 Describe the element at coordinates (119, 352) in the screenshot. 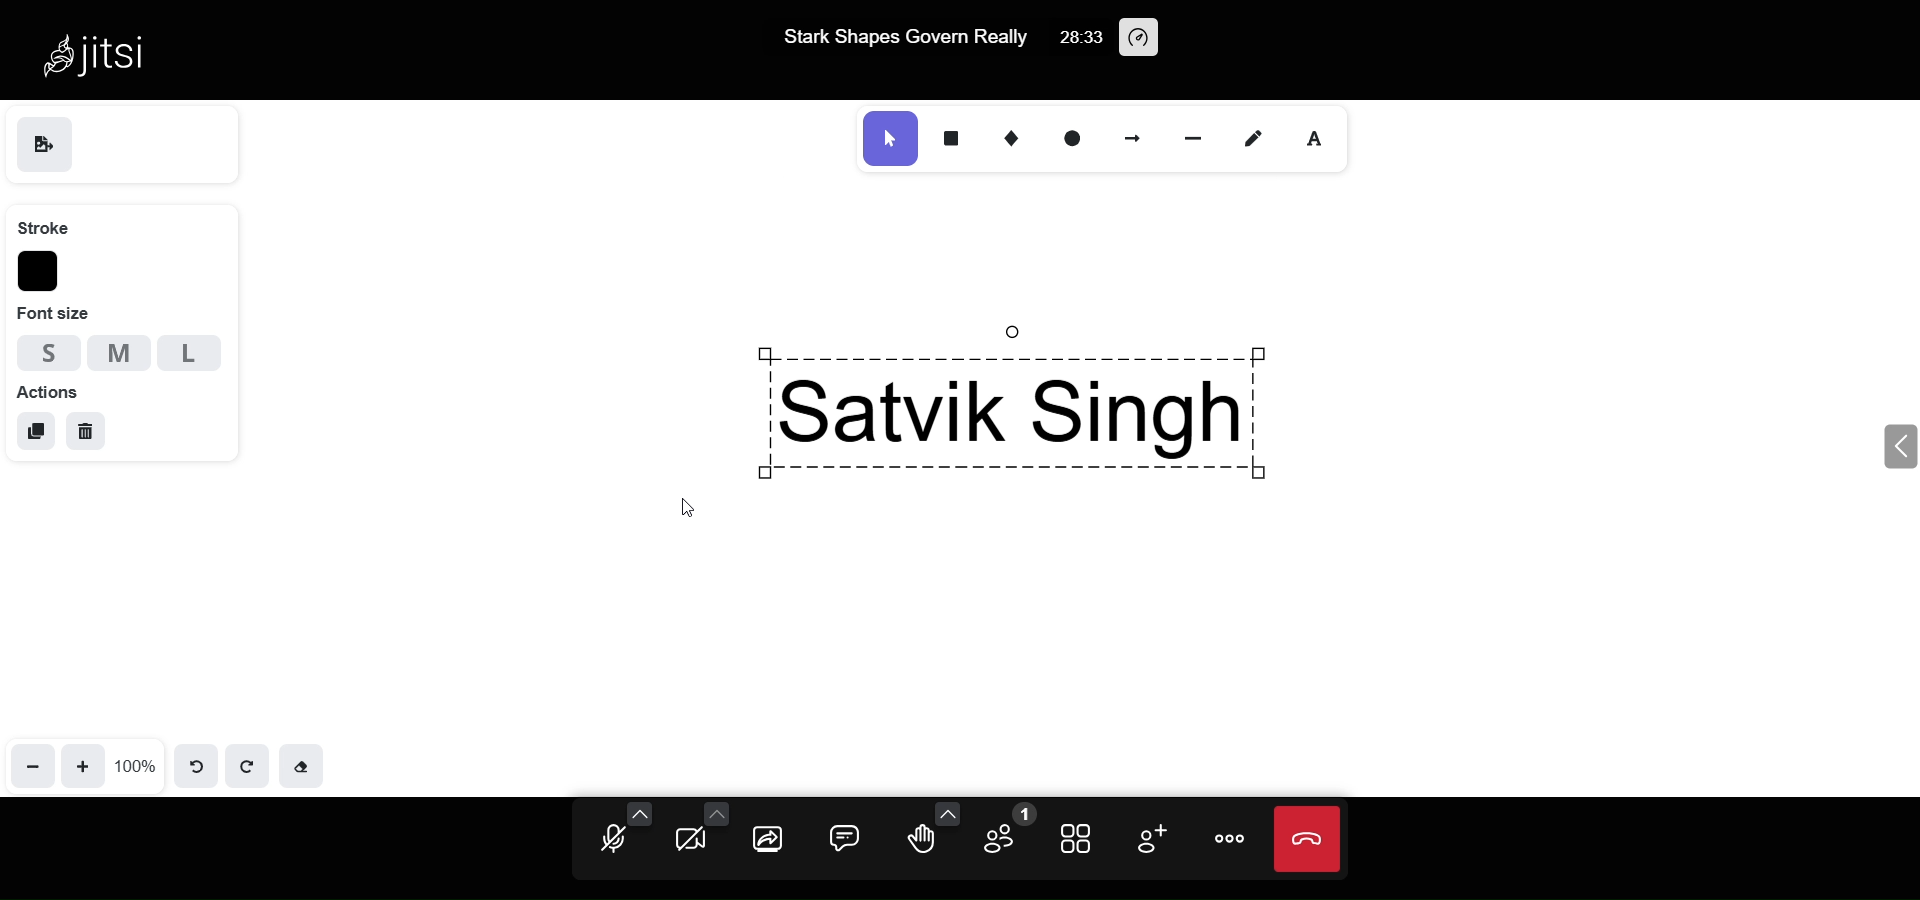

I see `medium` at that location.